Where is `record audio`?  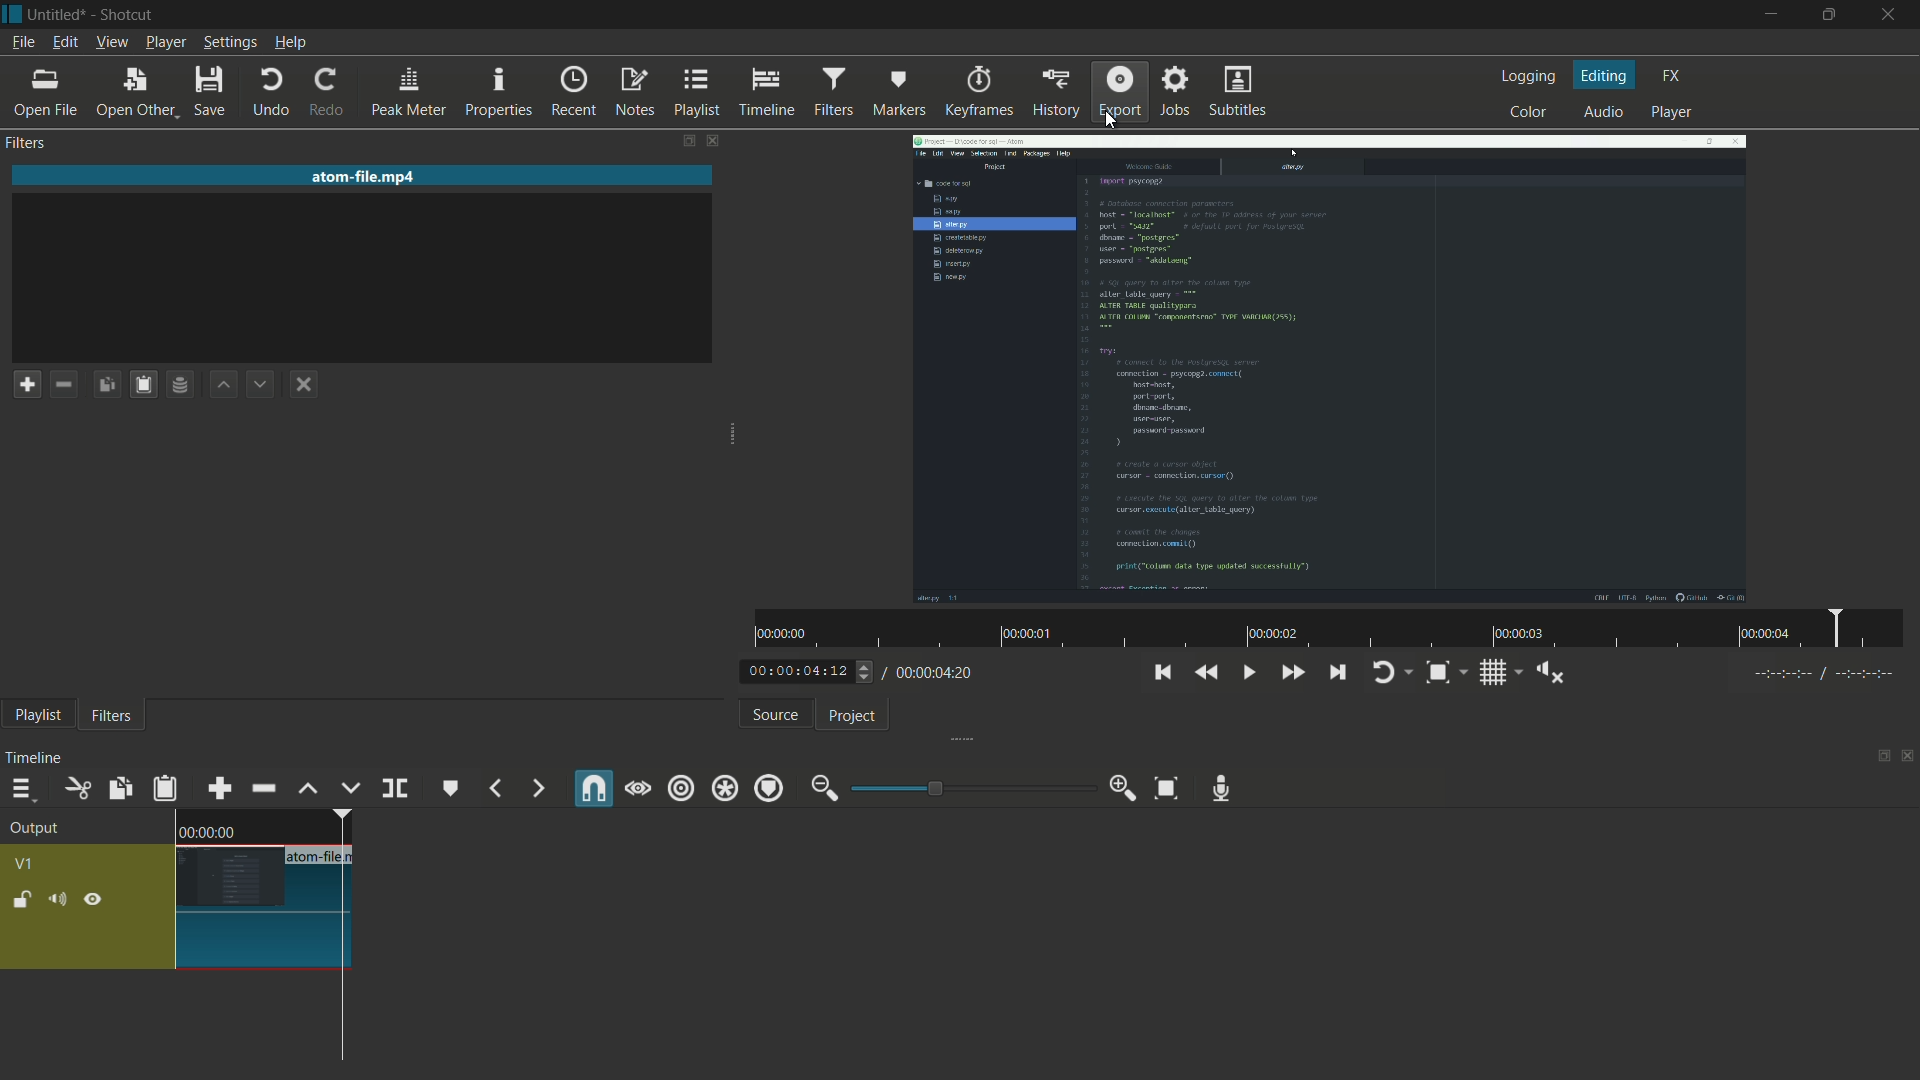
record audio is located at coordinates (1223, 789).